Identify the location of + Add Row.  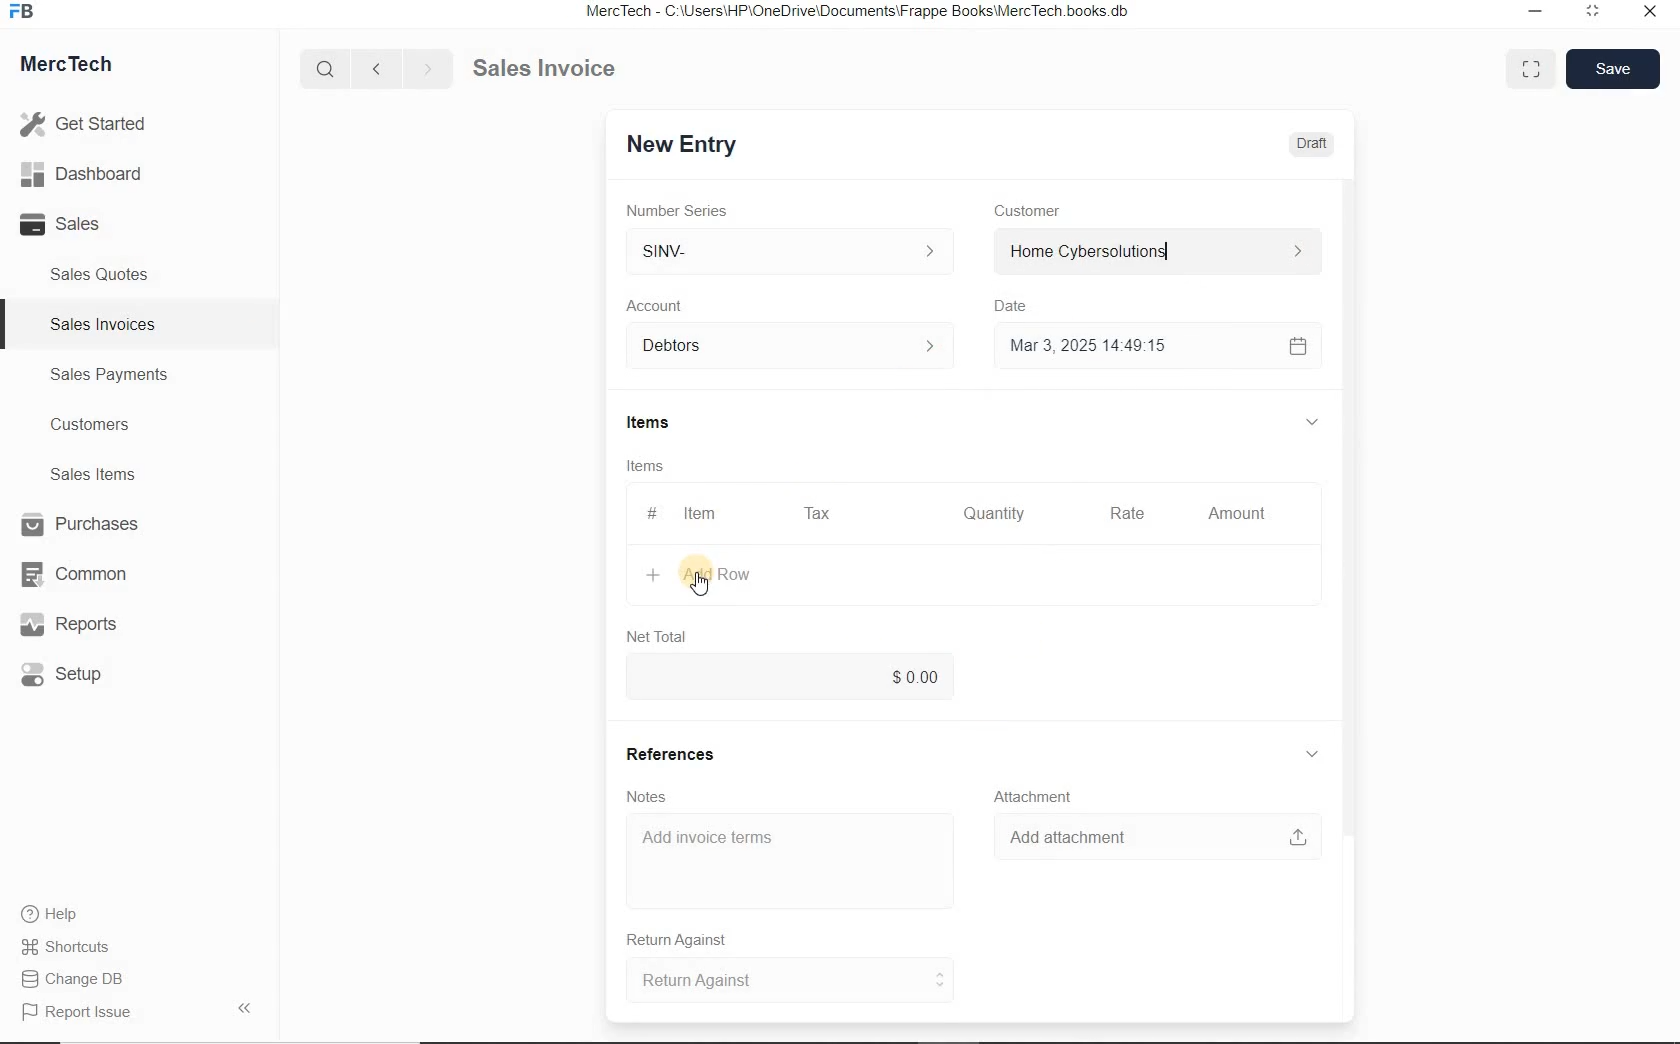
(709, 575).